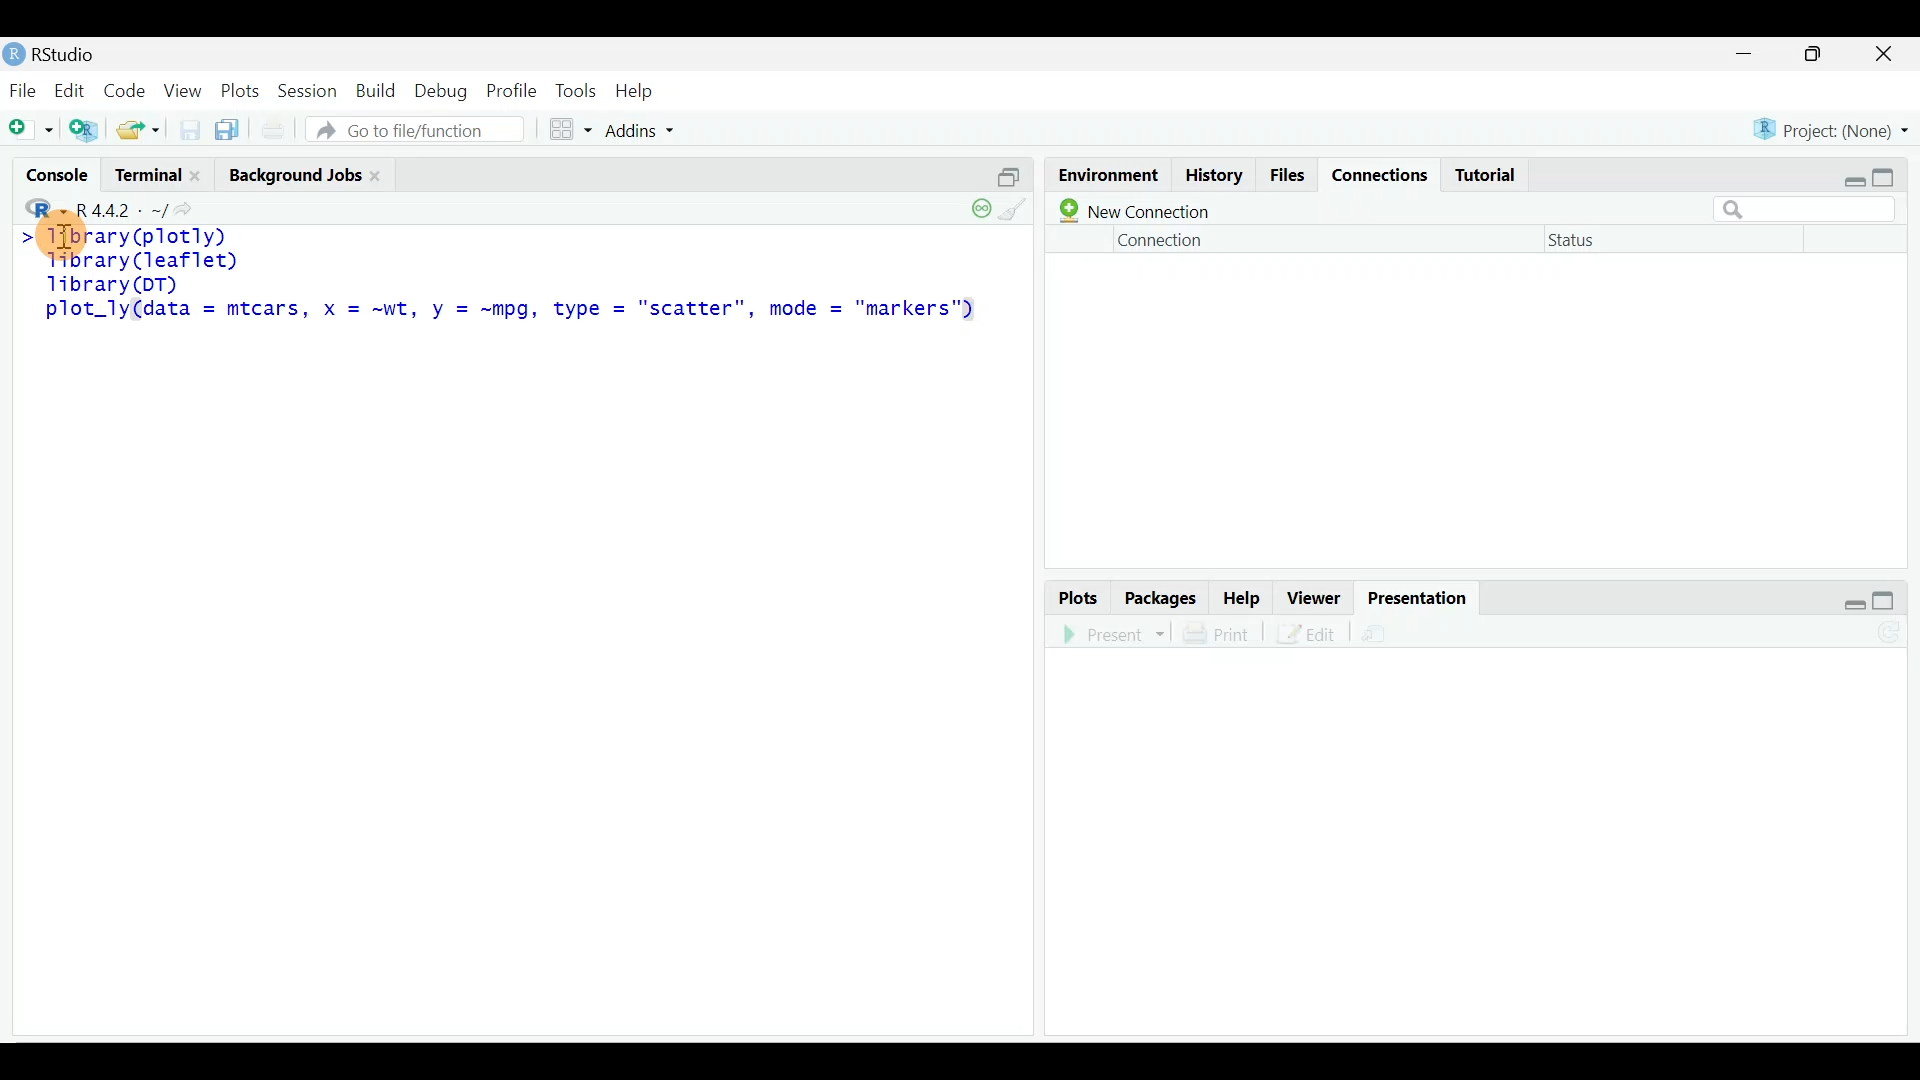 This screenshot has width=1920, height=1080. I want to click on File, so click(23, 89).